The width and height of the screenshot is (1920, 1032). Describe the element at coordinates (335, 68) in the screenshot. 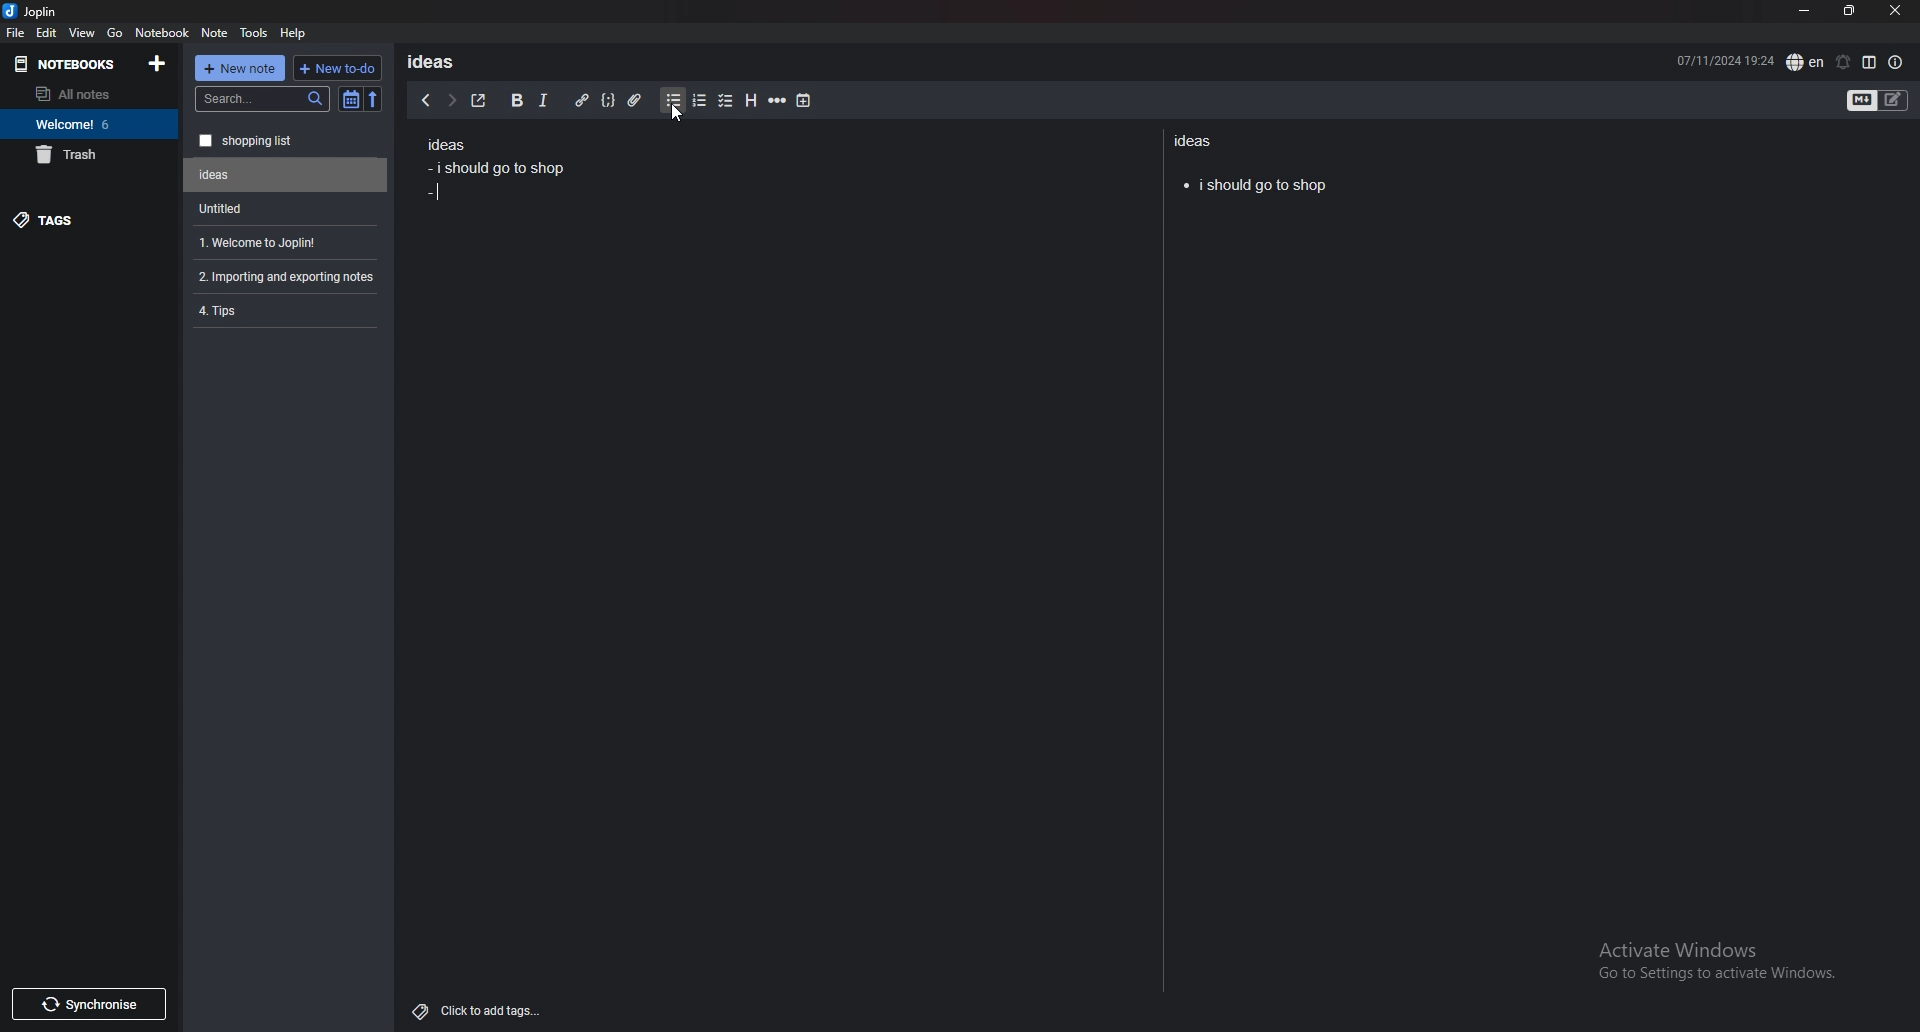

I see `new todo` at that location.